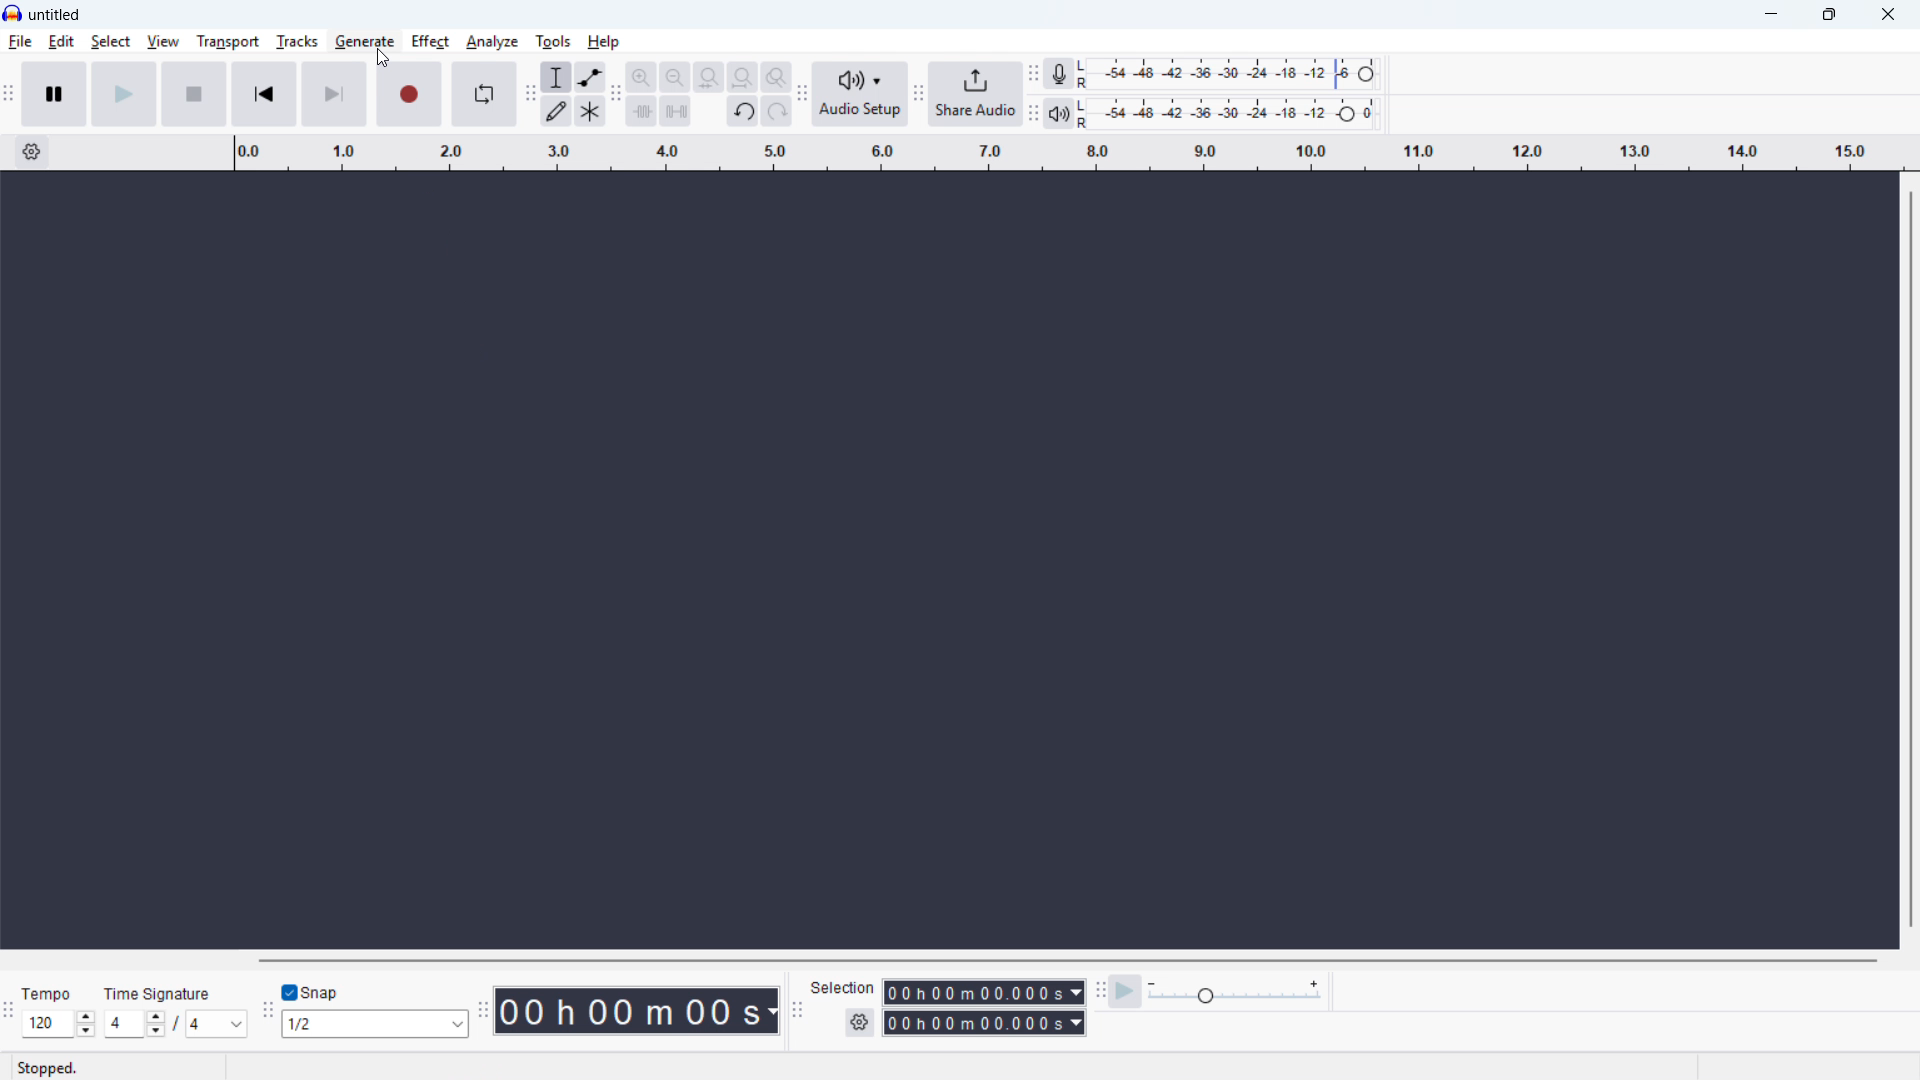 Image resolution: width=1920 pixels, height=1080 pixels. Describe the element at coordinates (1232, 113) in the screenshot. I see `Playback level` at that location.